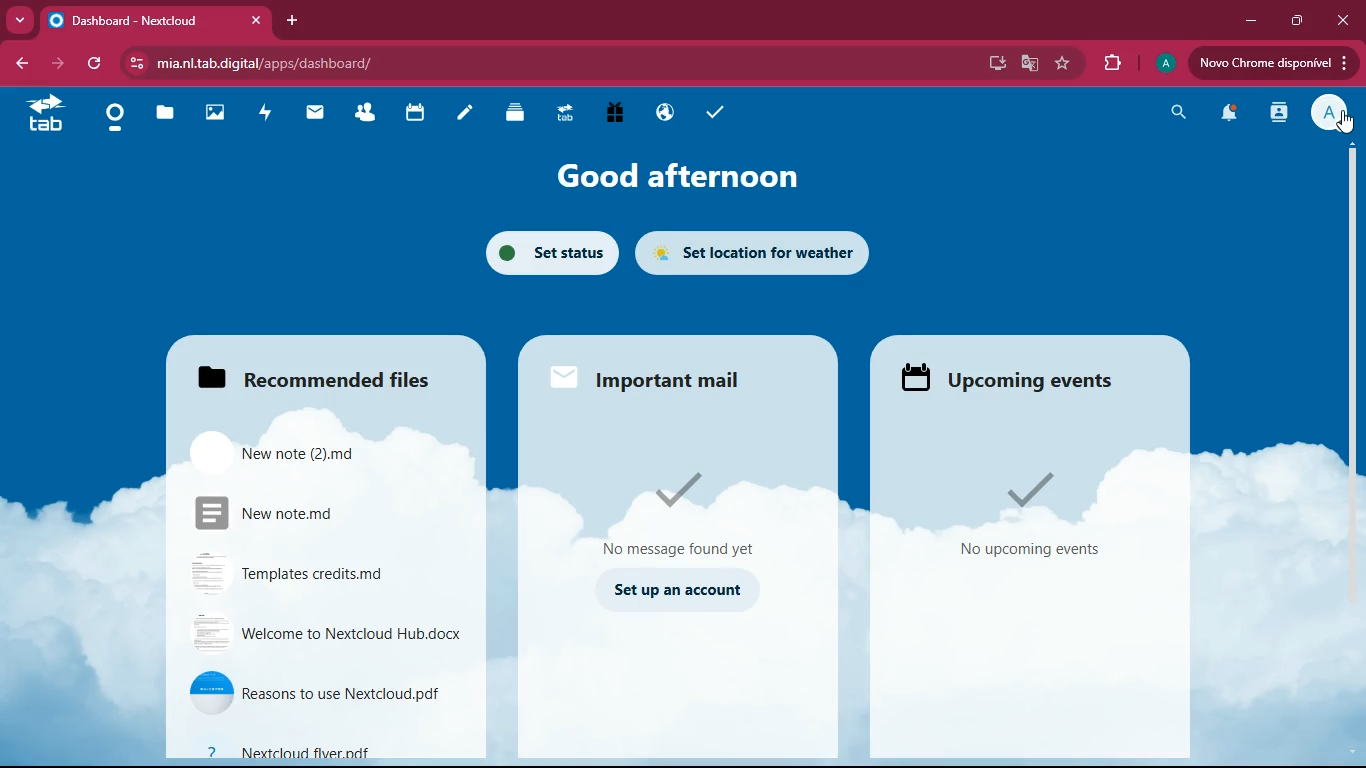 Image resolution: width=1366 pixels, height=768 pixels. What do you see at coordinates (992, 64) in the screenshot?
I see `desktop` at bounding box center [992, 64].